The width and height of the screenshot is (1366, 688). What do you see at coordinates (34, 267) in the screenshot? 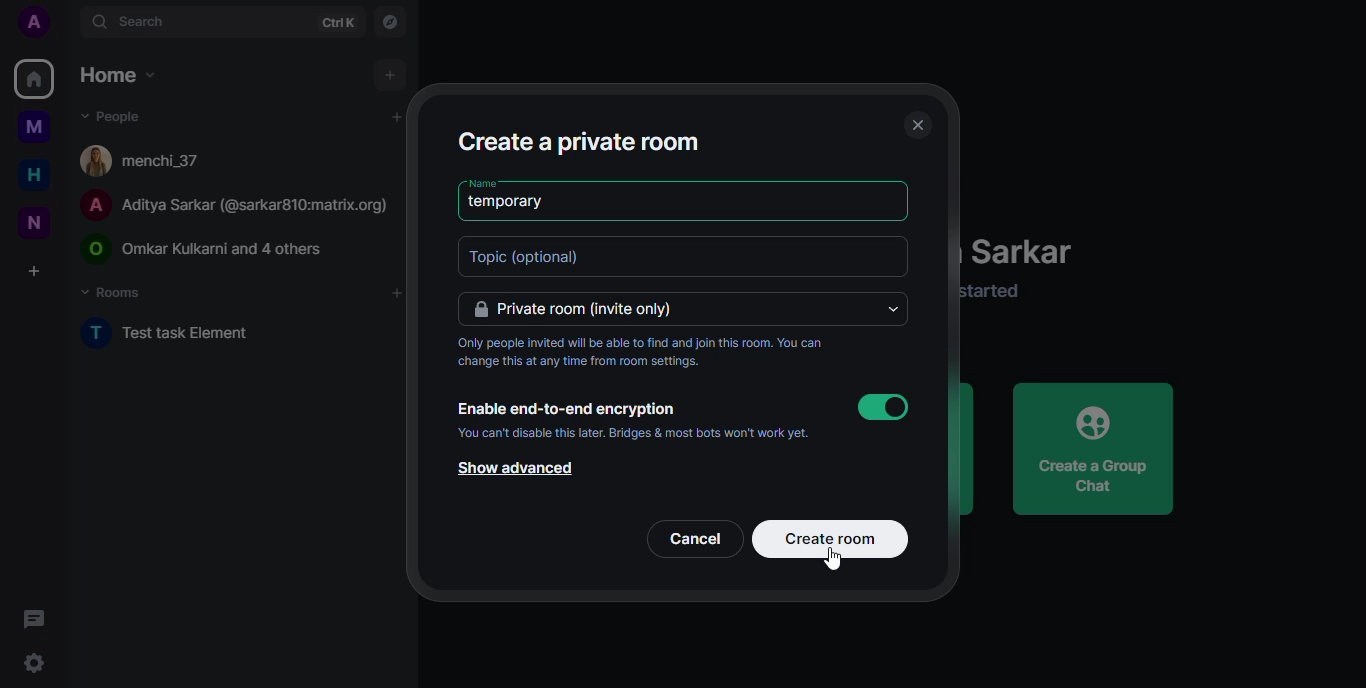
I see `create a space` at bounding box center [34, 267].